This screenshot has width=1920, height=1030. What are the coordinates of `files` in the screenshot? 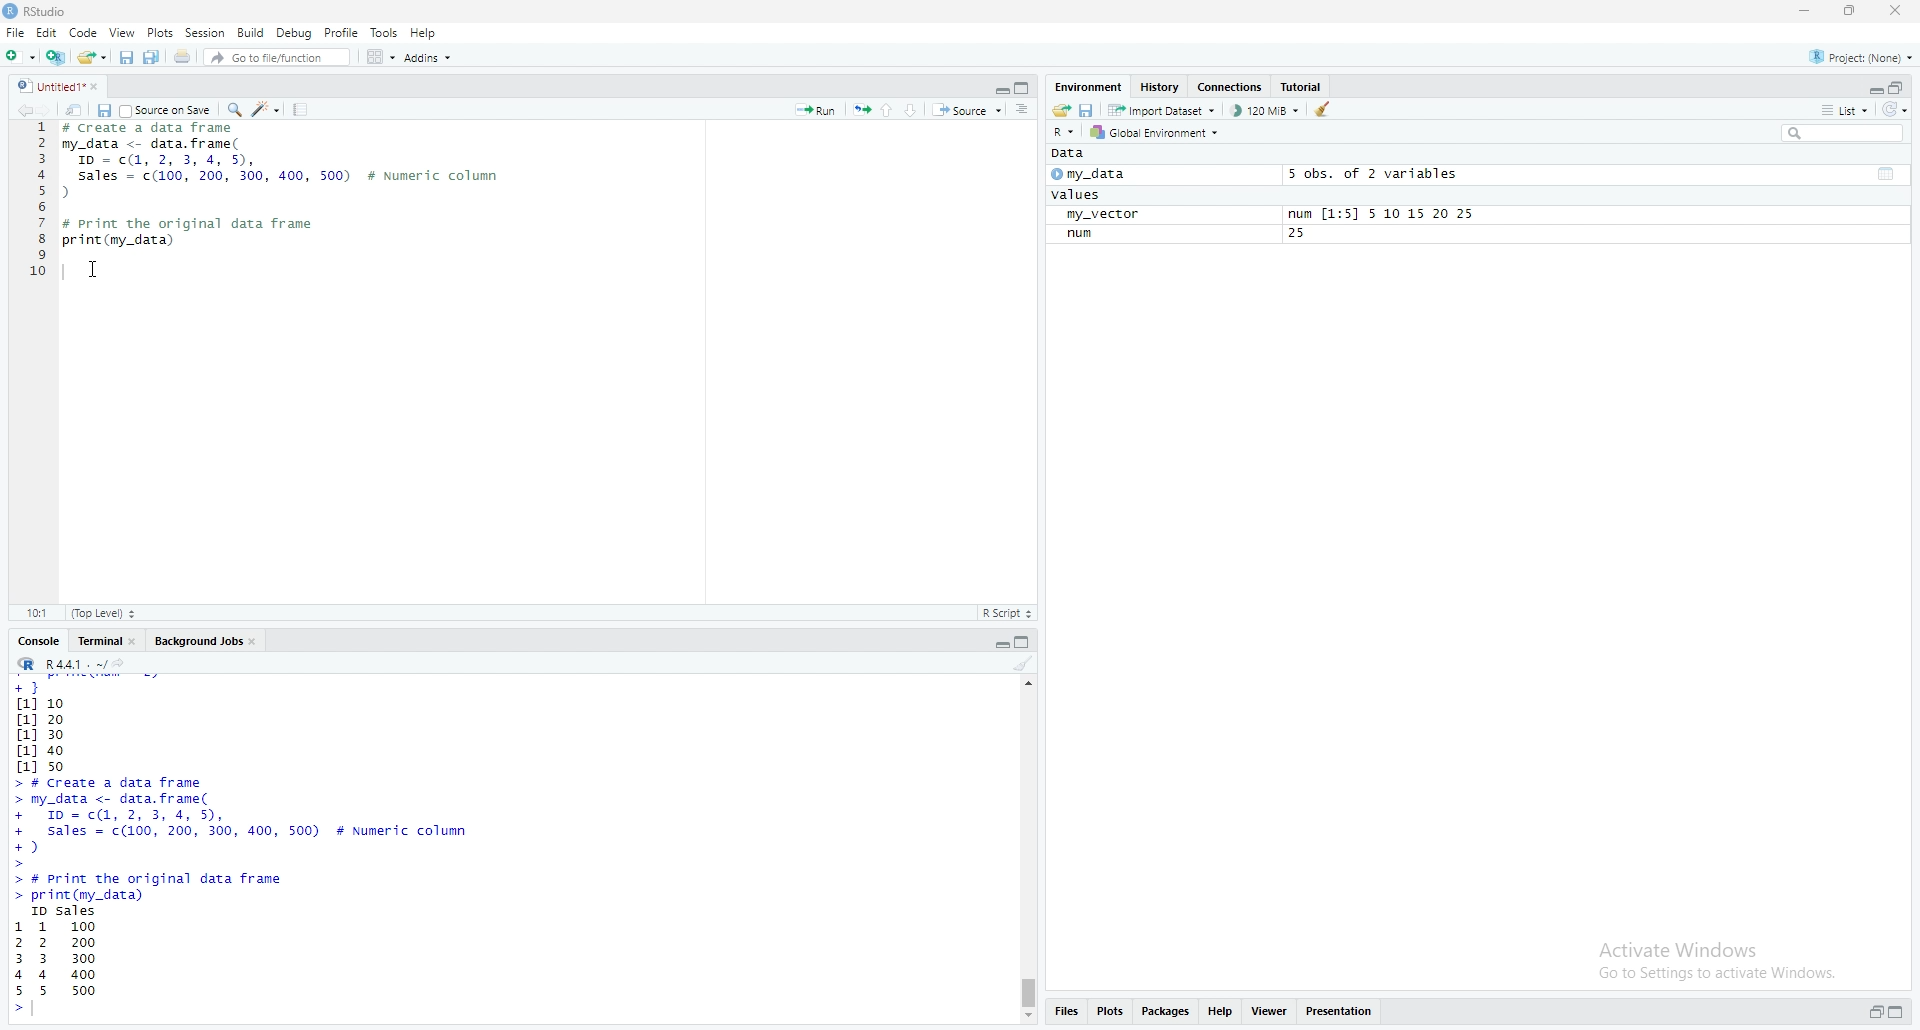 It's located at (1072, 1013).